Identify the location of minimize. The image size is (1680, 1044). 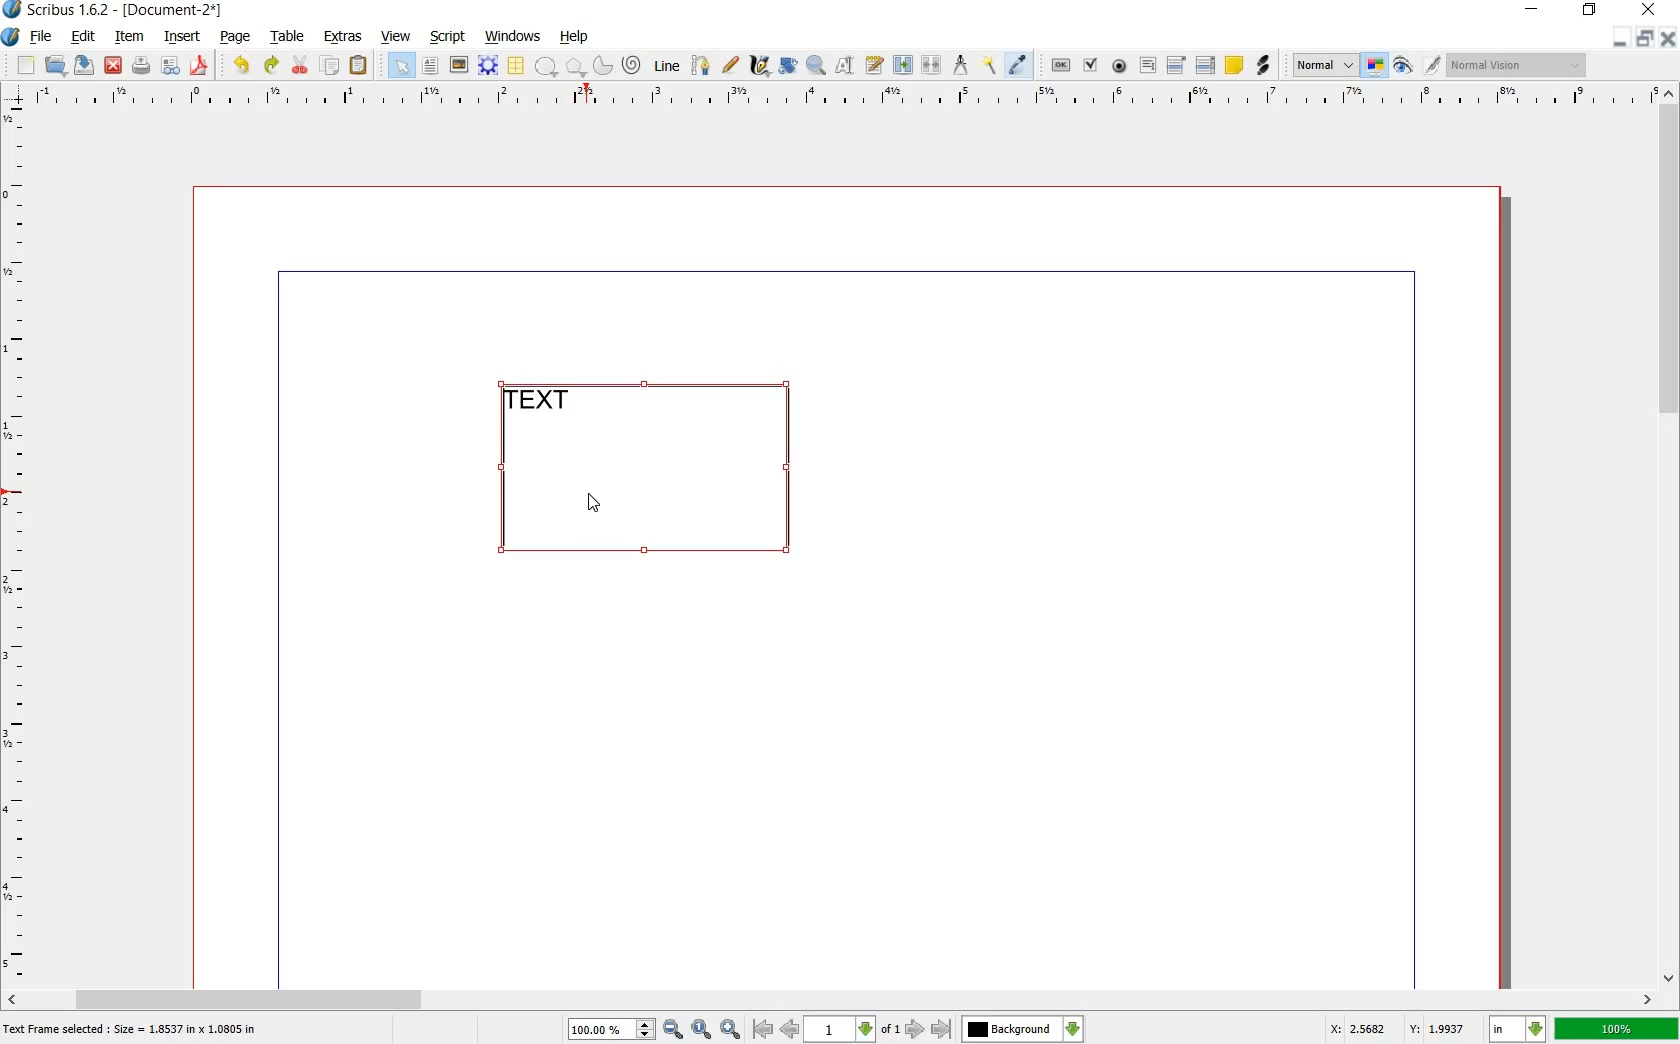
(1533, 10).